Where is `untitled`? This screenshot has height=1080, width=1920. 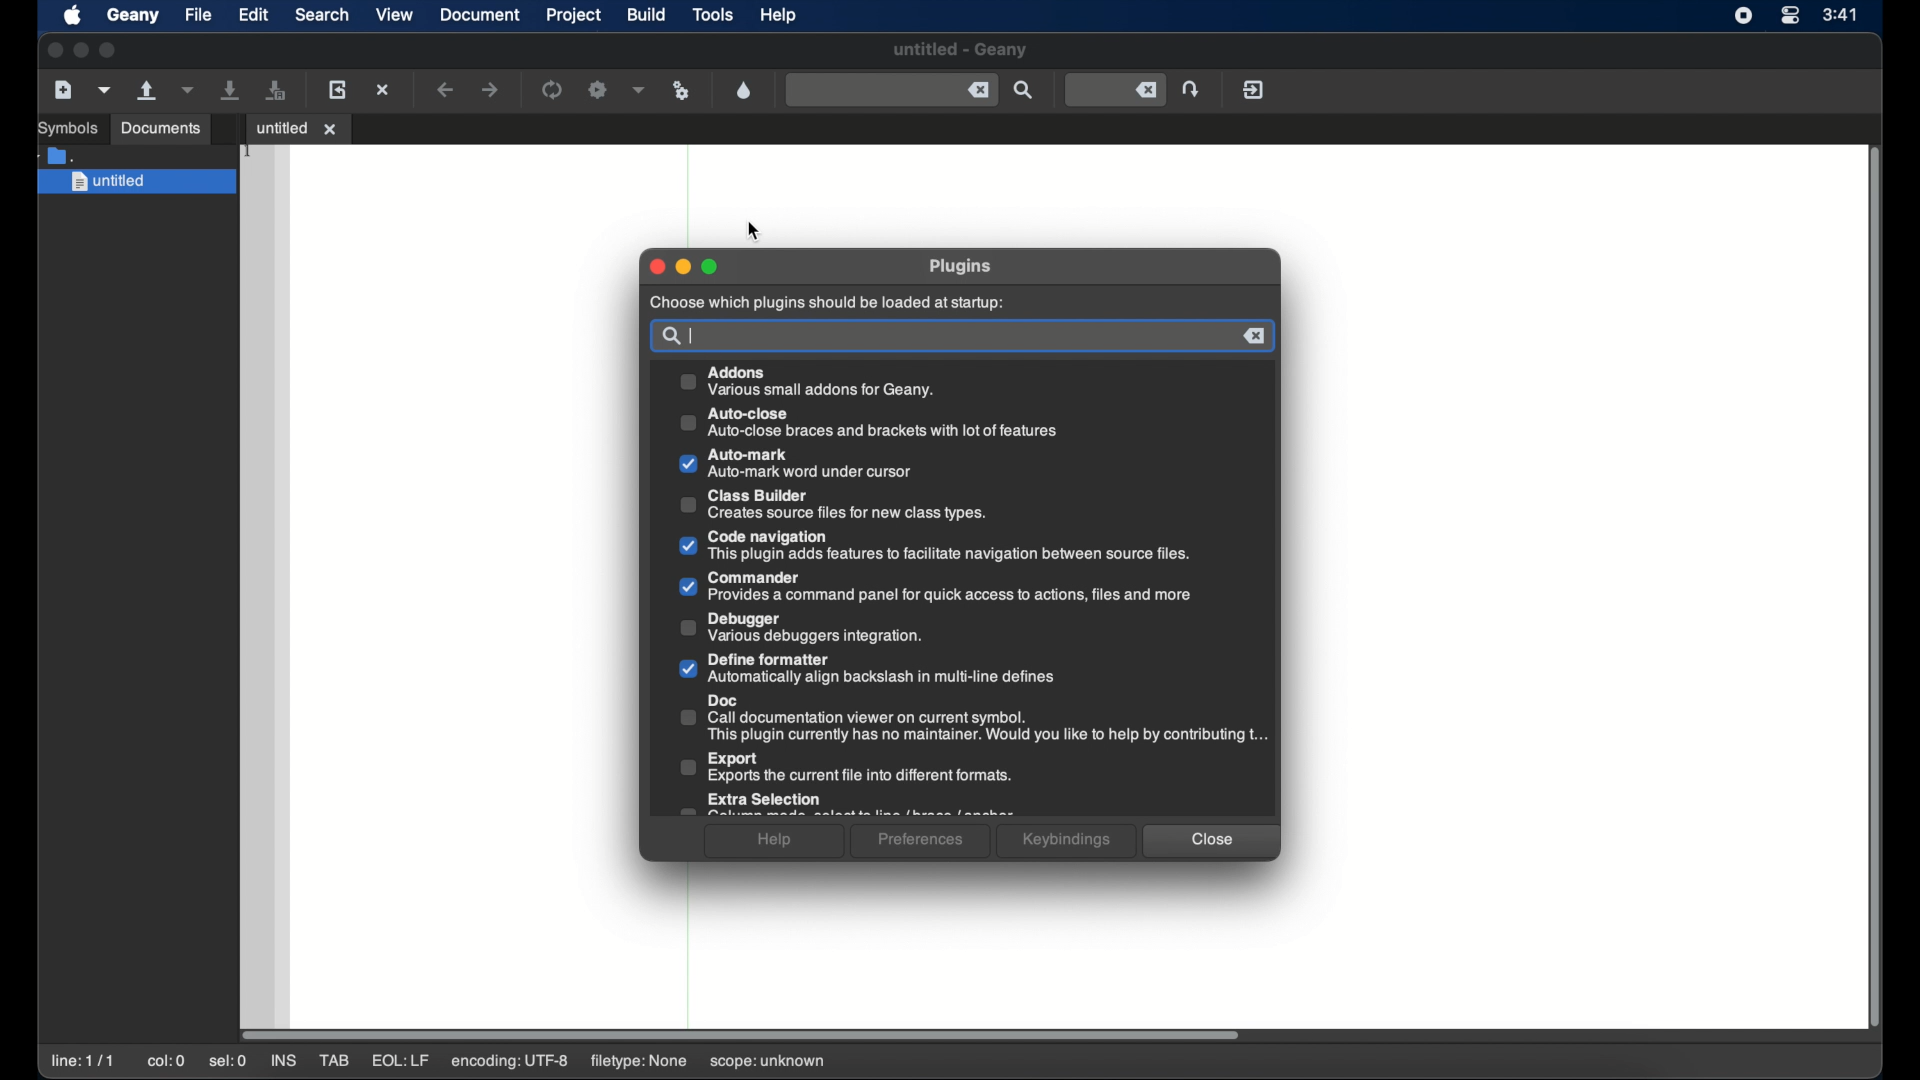 untitled is located at coordinates (135, 183).